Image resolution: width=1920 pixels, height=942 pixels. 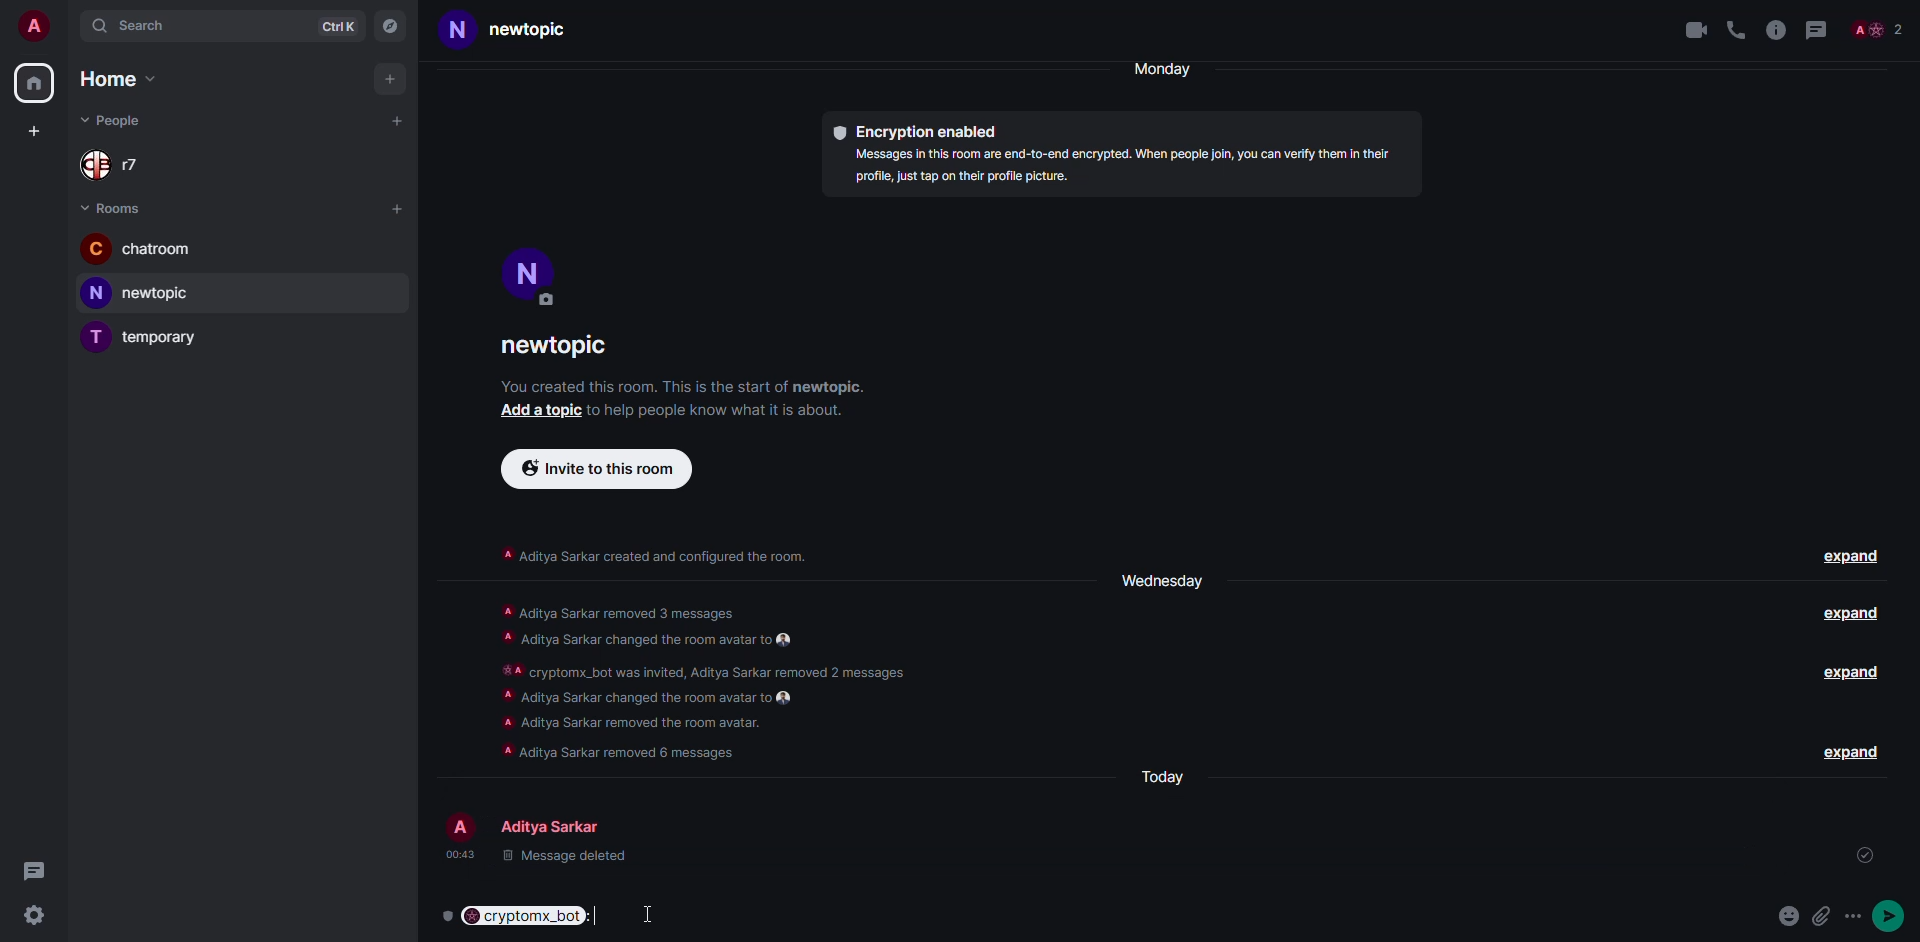 What do you see at coordinates (1128, 168) in the screenshot?
I see `info` at bounding box center [1128, 168].